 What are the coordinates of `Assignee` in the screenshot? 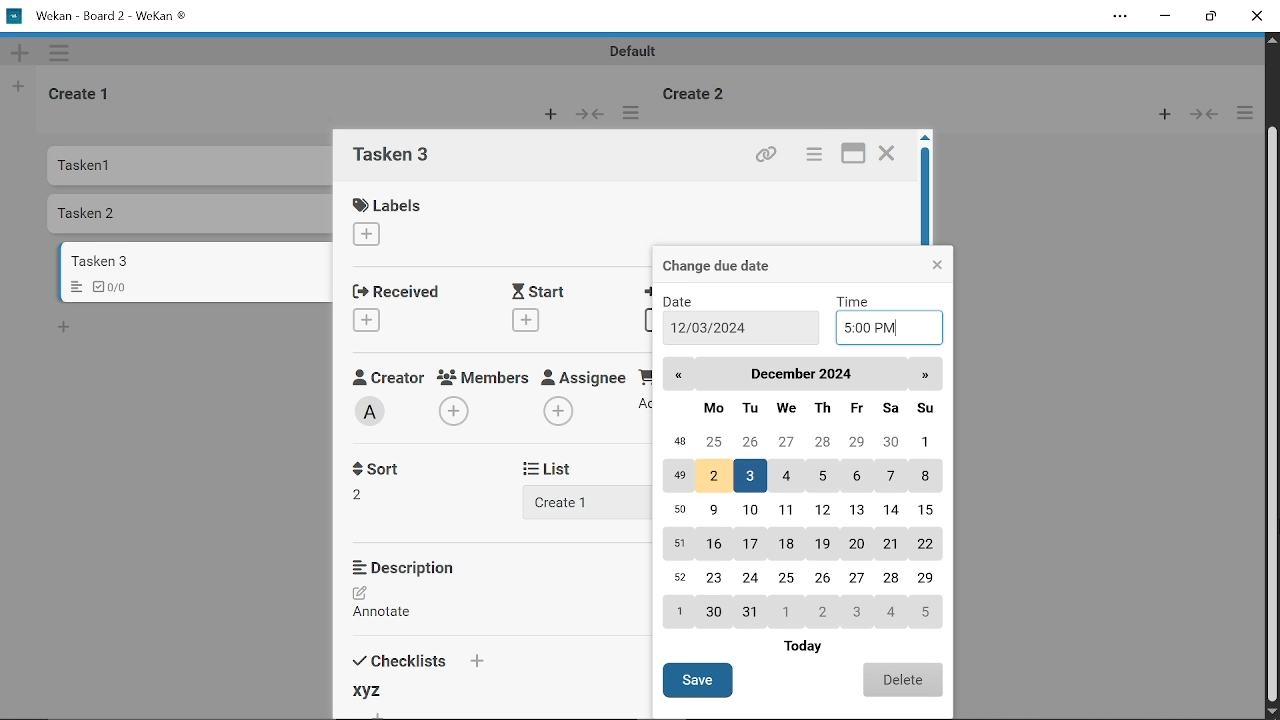 It's located at (584, 375).